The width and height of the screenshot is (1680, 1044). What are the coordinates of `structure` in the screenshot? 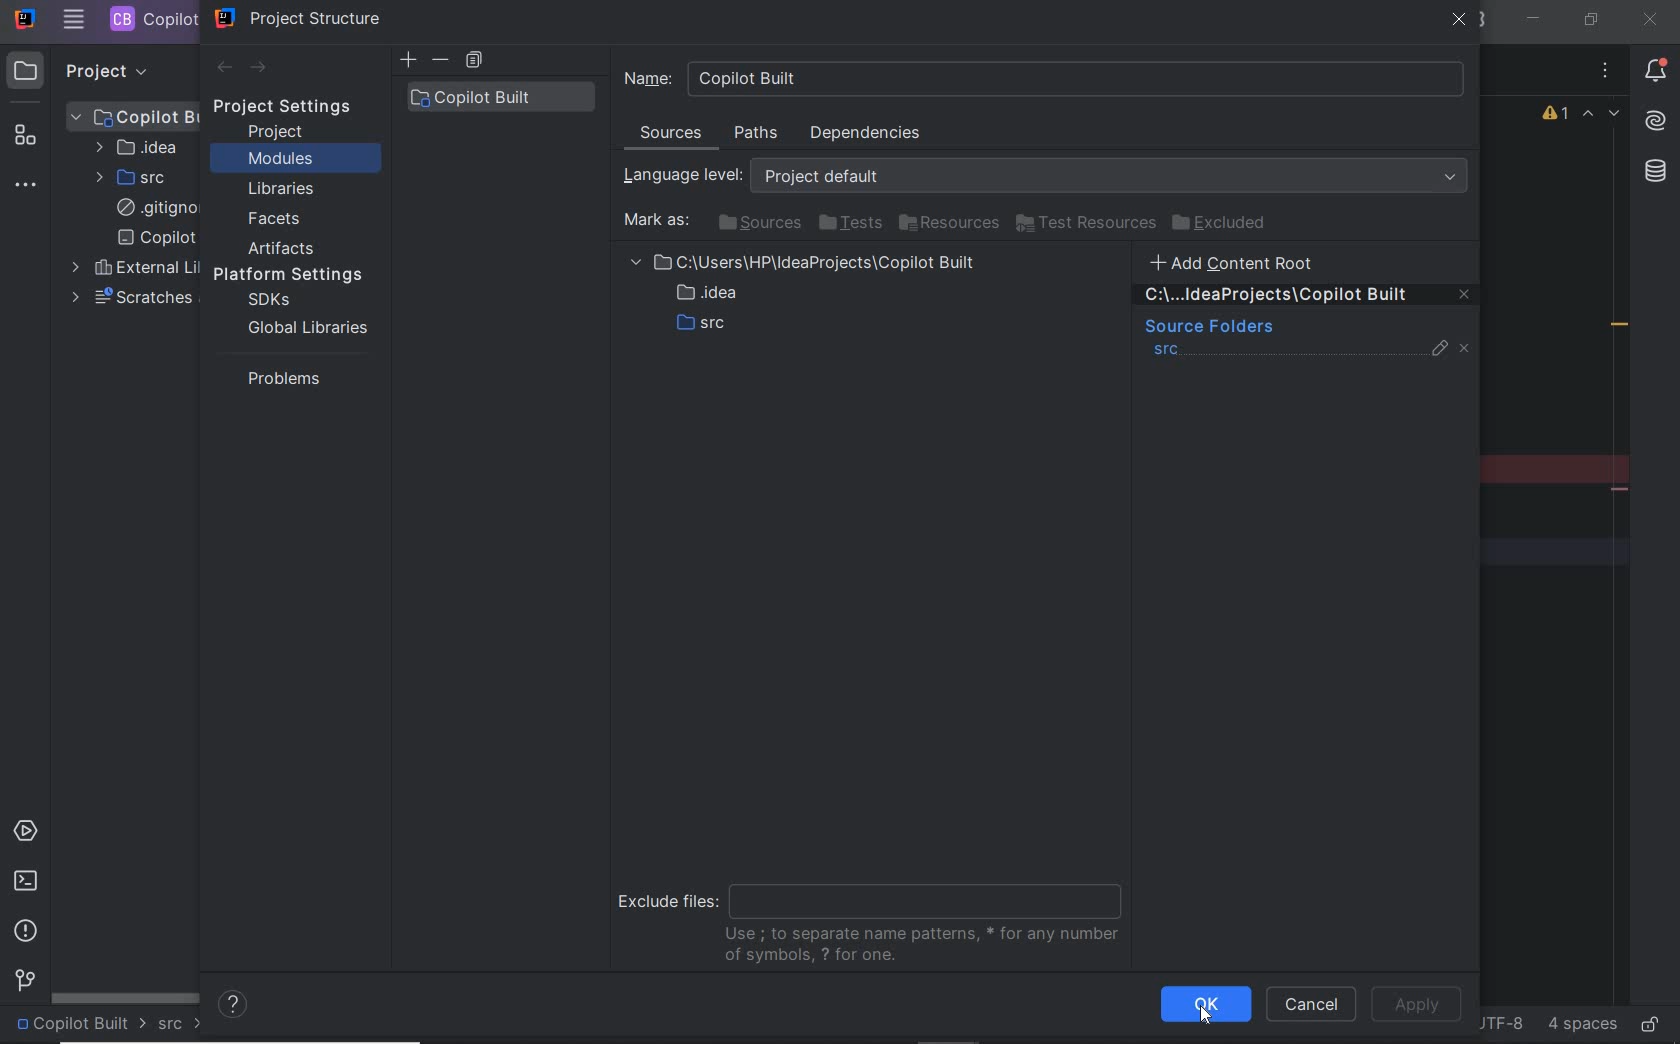 It's located at (28, 139).